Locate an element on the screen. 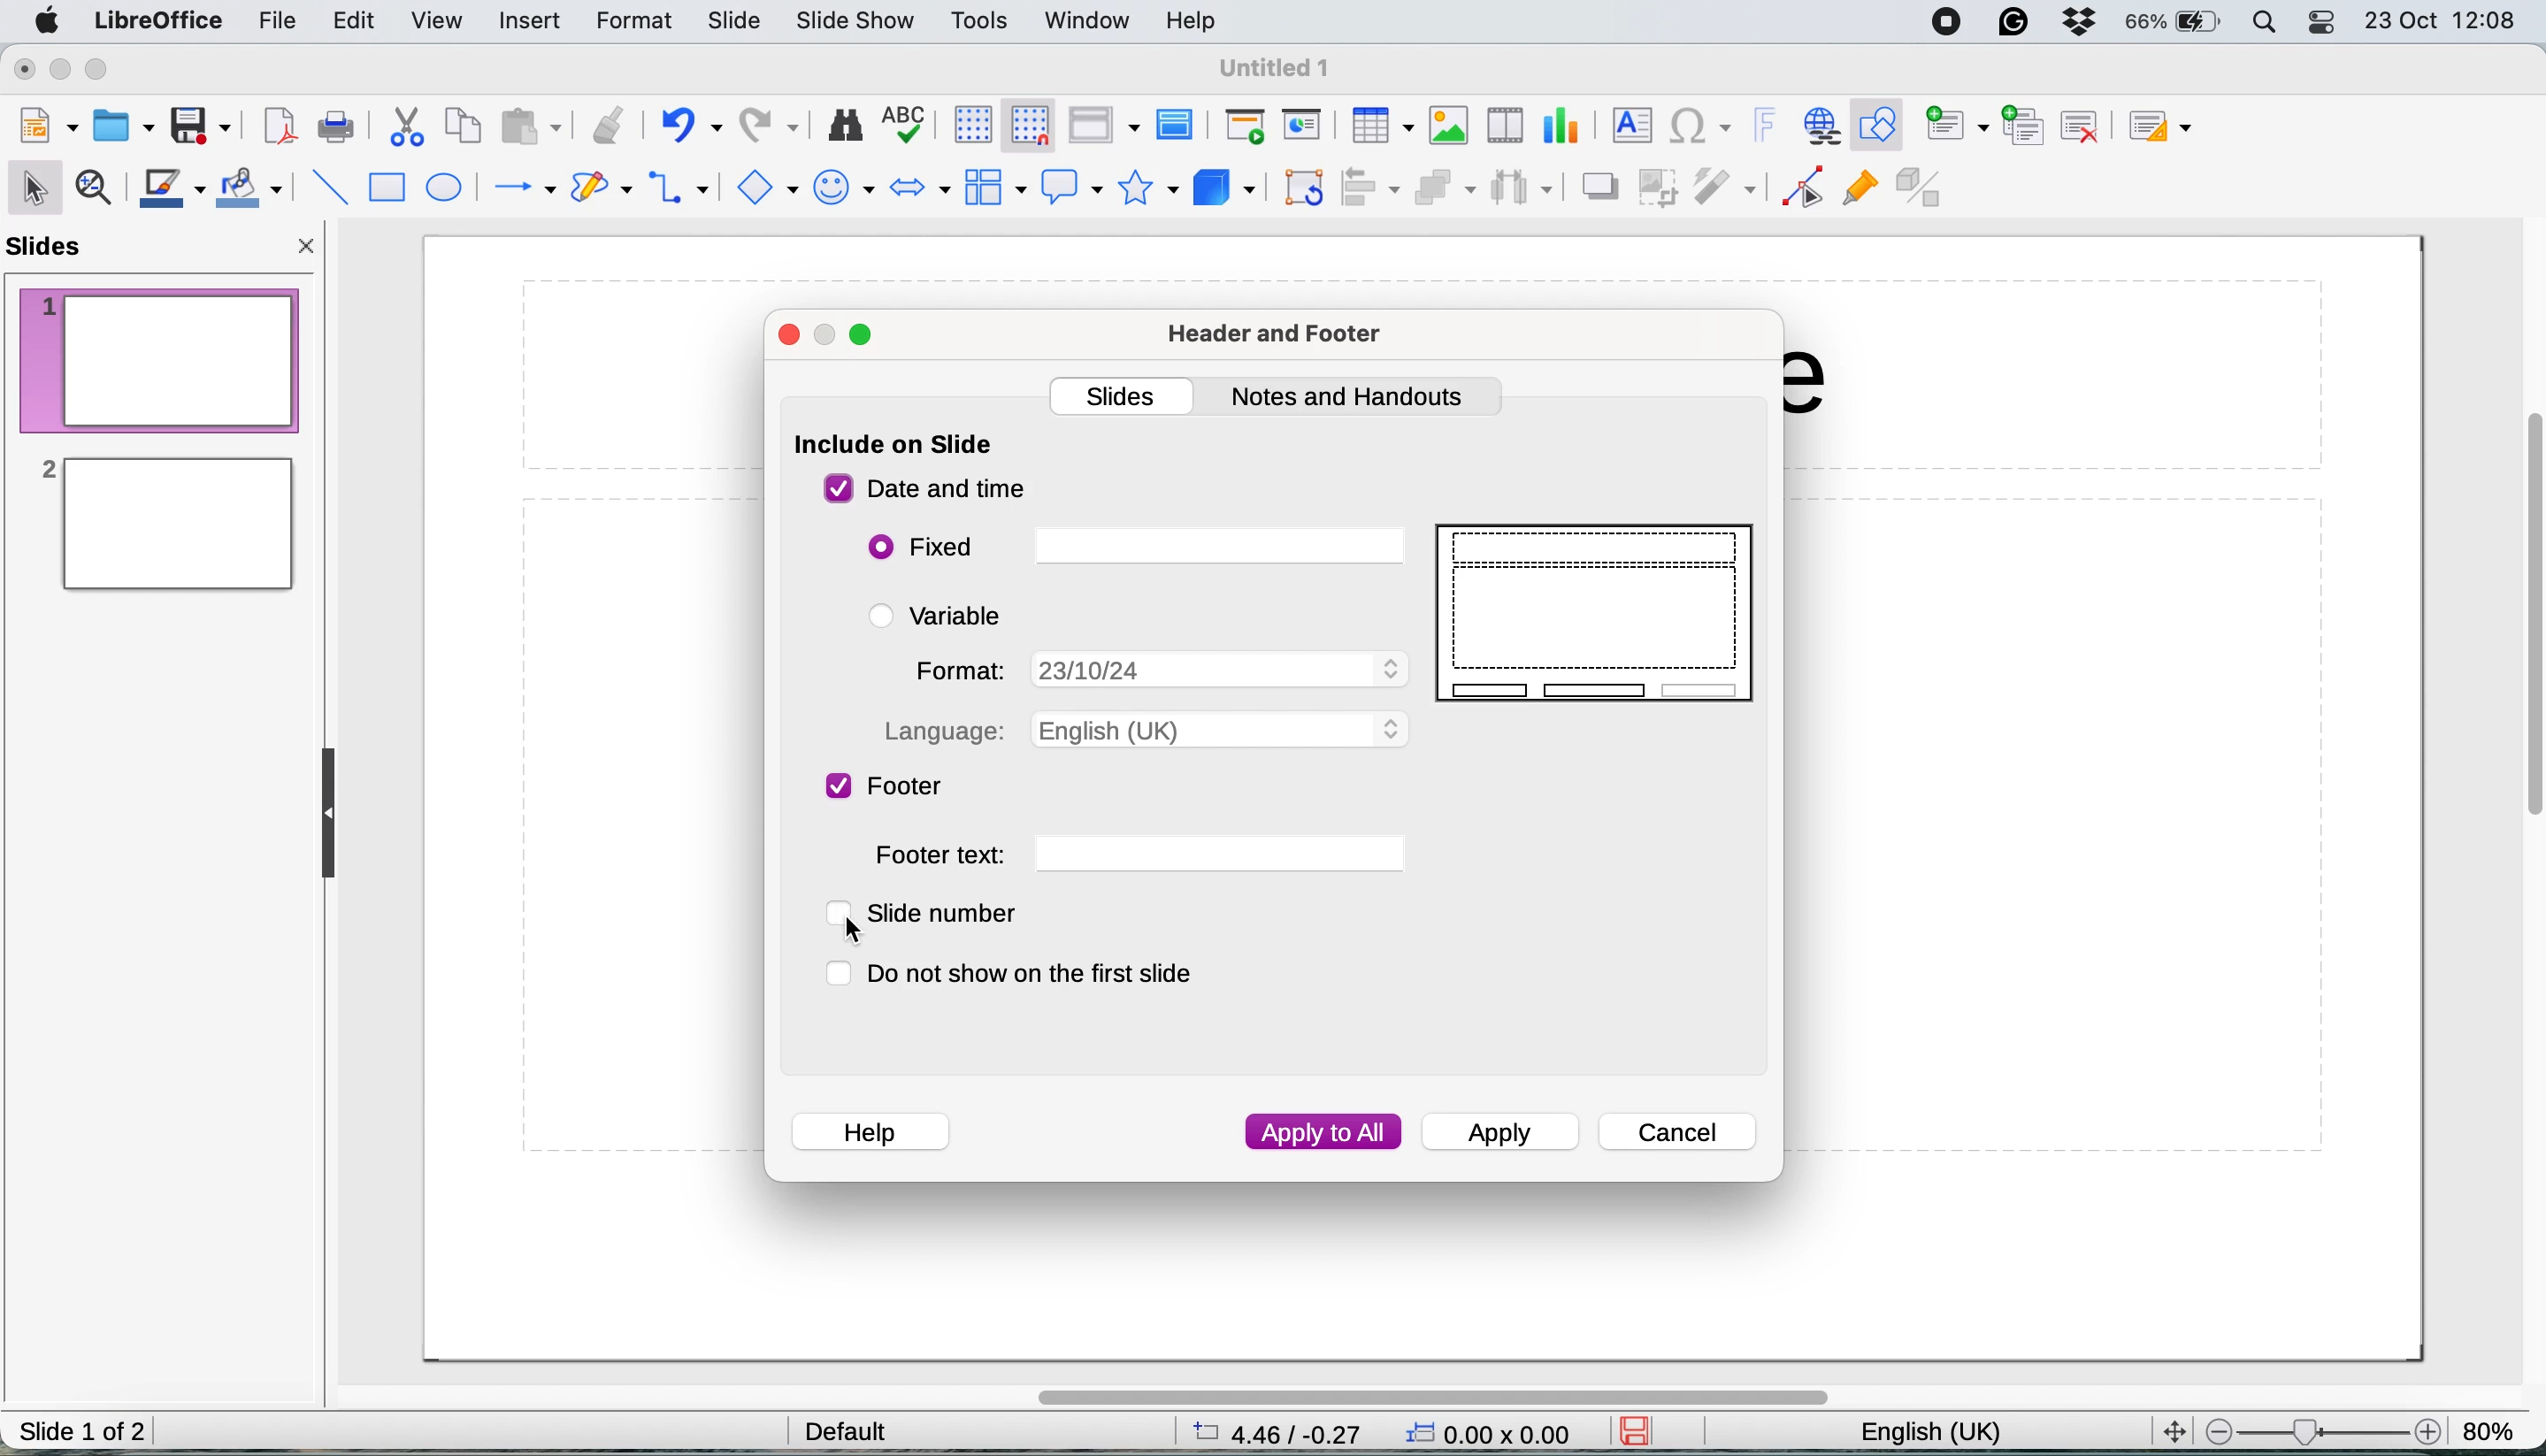 The width and height of the screenshot is (2546, 1456). dropbox is located at coordinates (2080, 25).